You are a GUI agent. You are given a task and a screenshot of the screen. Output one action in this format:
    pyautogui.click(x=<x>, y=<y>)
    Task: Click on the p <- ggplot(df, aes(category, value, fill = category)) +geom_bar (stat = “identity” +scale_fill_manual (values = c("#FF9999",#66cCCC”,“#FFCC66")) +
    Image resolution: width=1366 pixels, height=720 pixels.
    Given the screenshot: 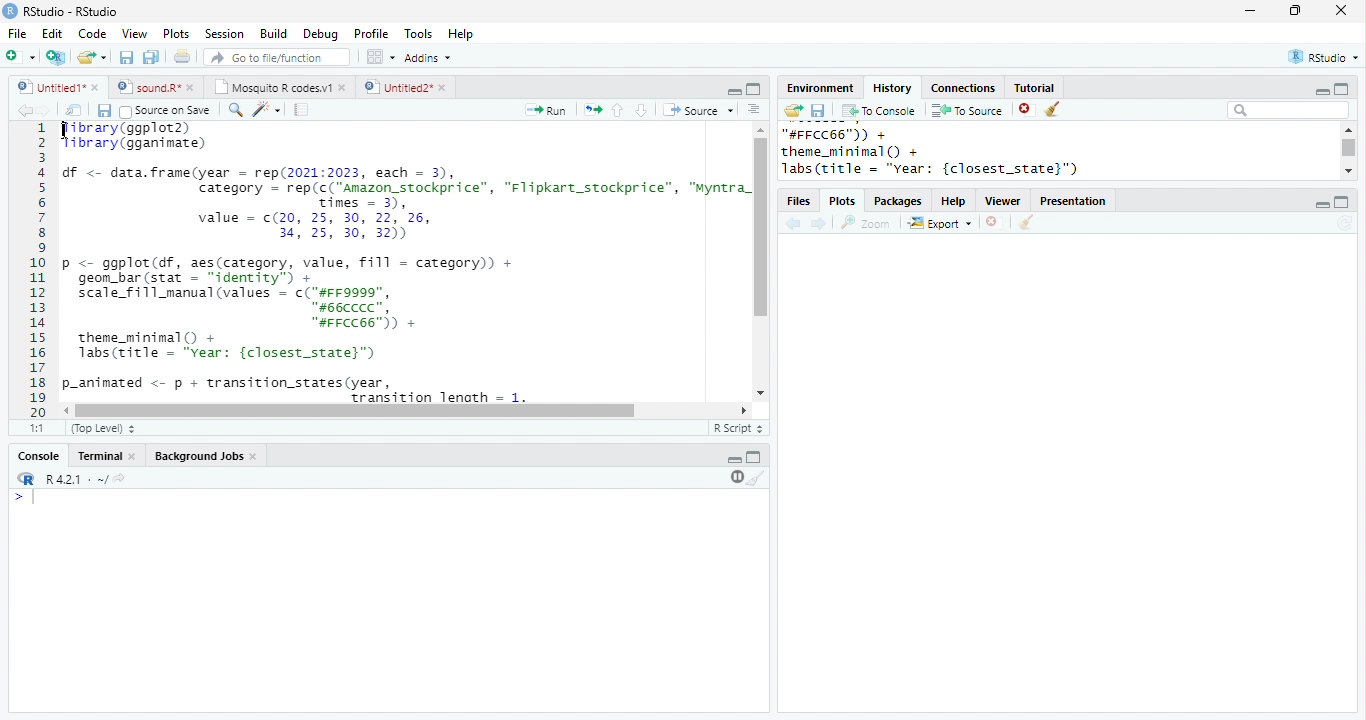 What is the action you would take?
    pyautogui.click(x=291, y=292)
    